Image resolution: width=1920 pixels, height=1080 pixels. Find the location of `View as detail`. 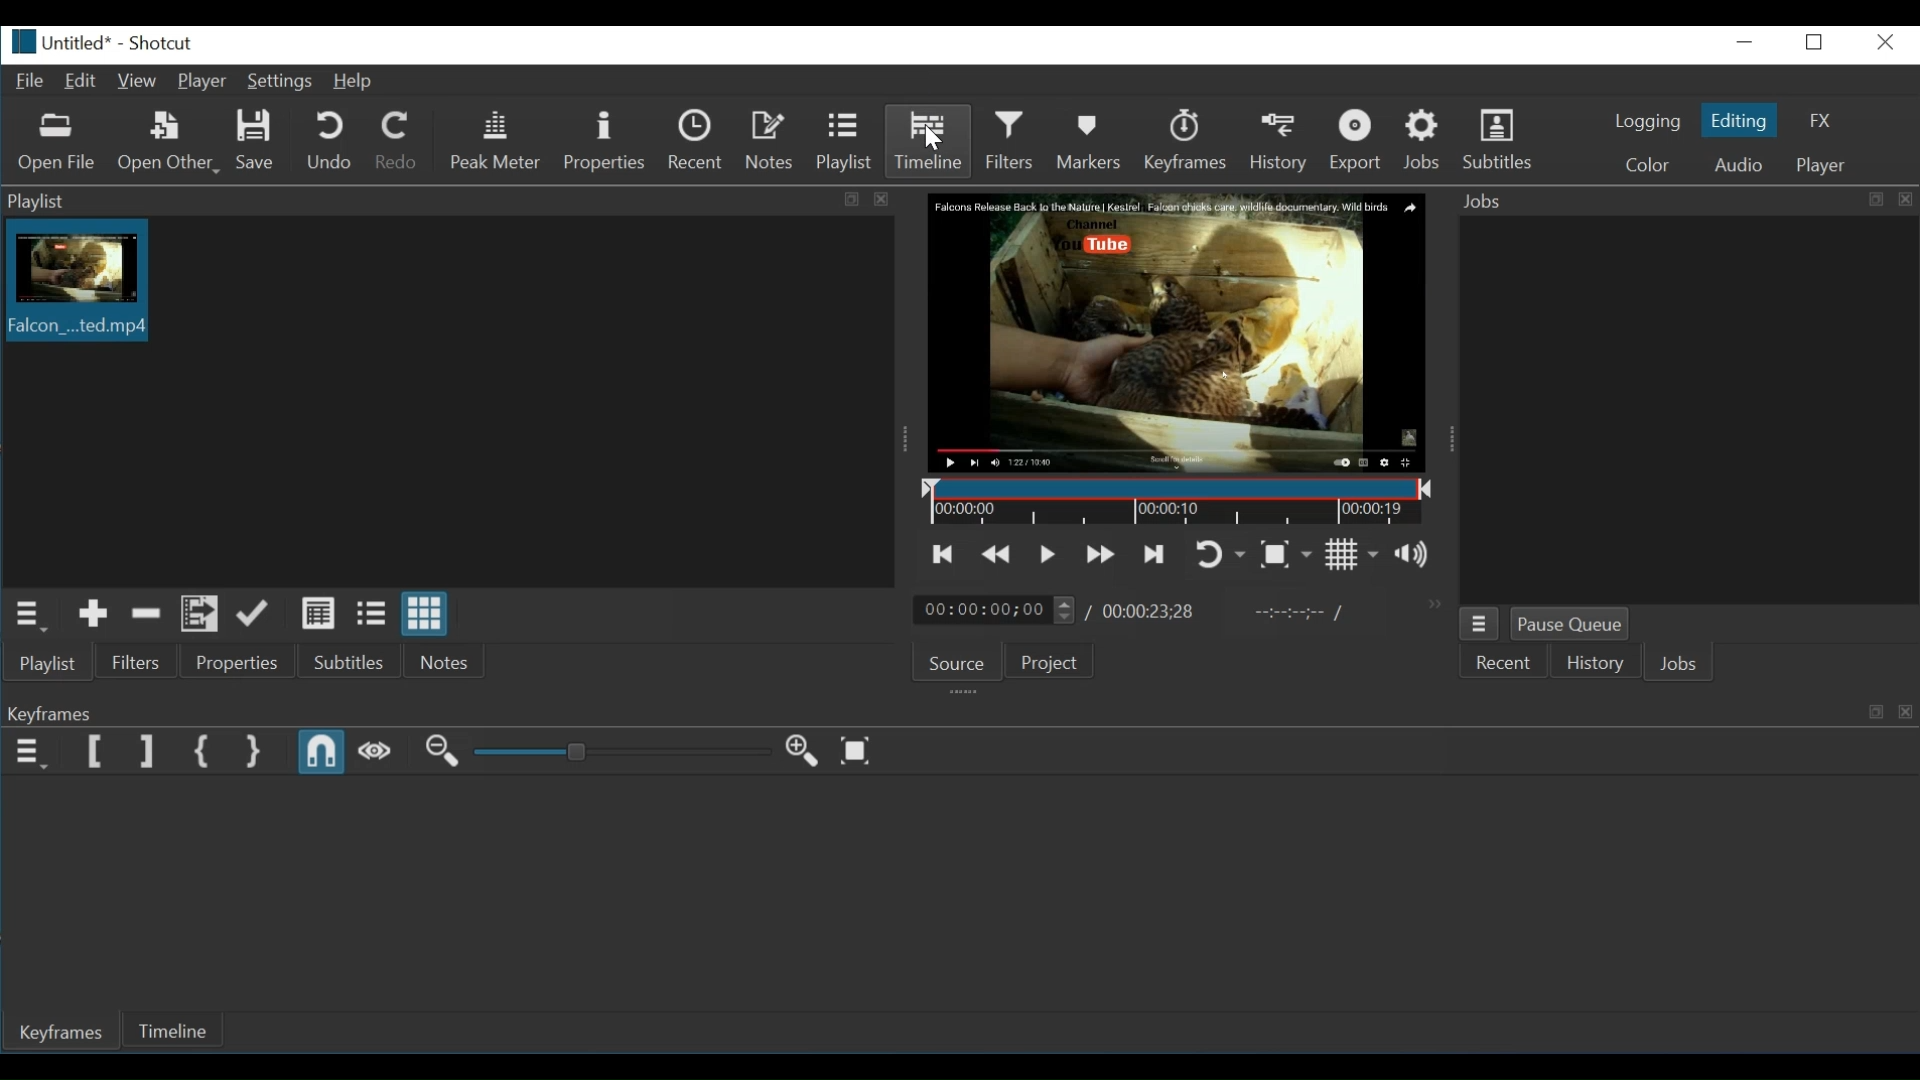

View as detail is located at coordinates (319, 614).